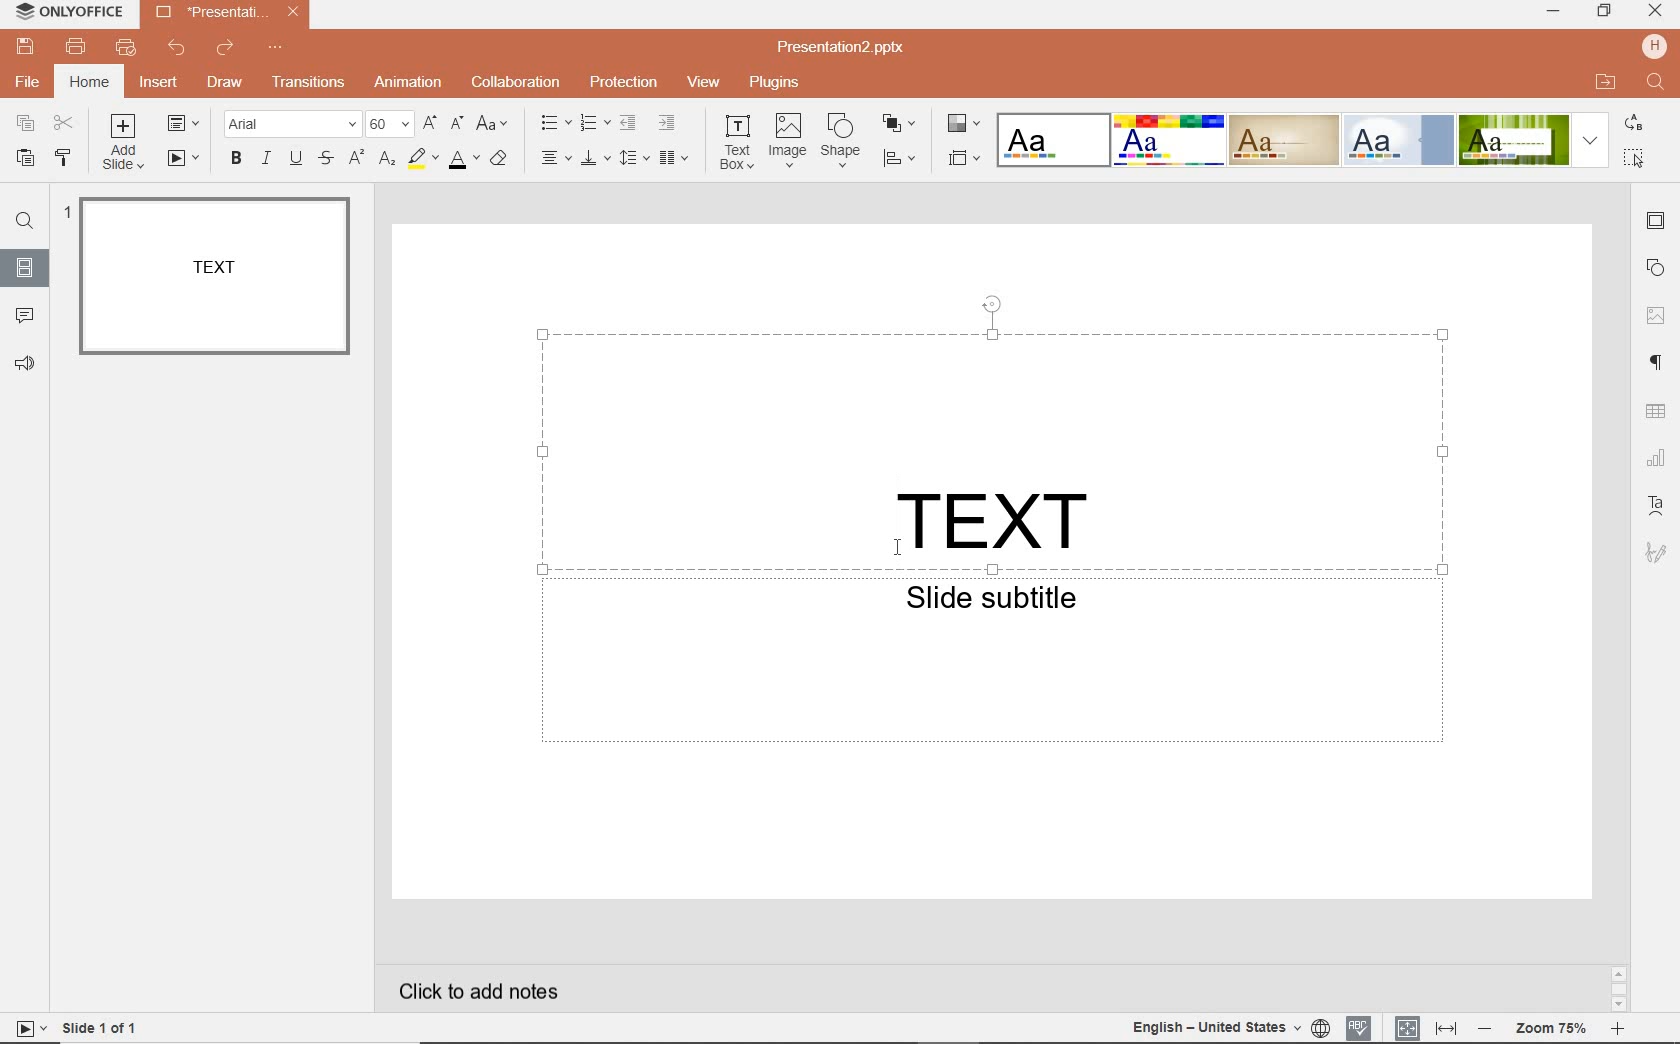 This screenshot has width=1680, height=1044. I want to click on image, so click(788, 141).